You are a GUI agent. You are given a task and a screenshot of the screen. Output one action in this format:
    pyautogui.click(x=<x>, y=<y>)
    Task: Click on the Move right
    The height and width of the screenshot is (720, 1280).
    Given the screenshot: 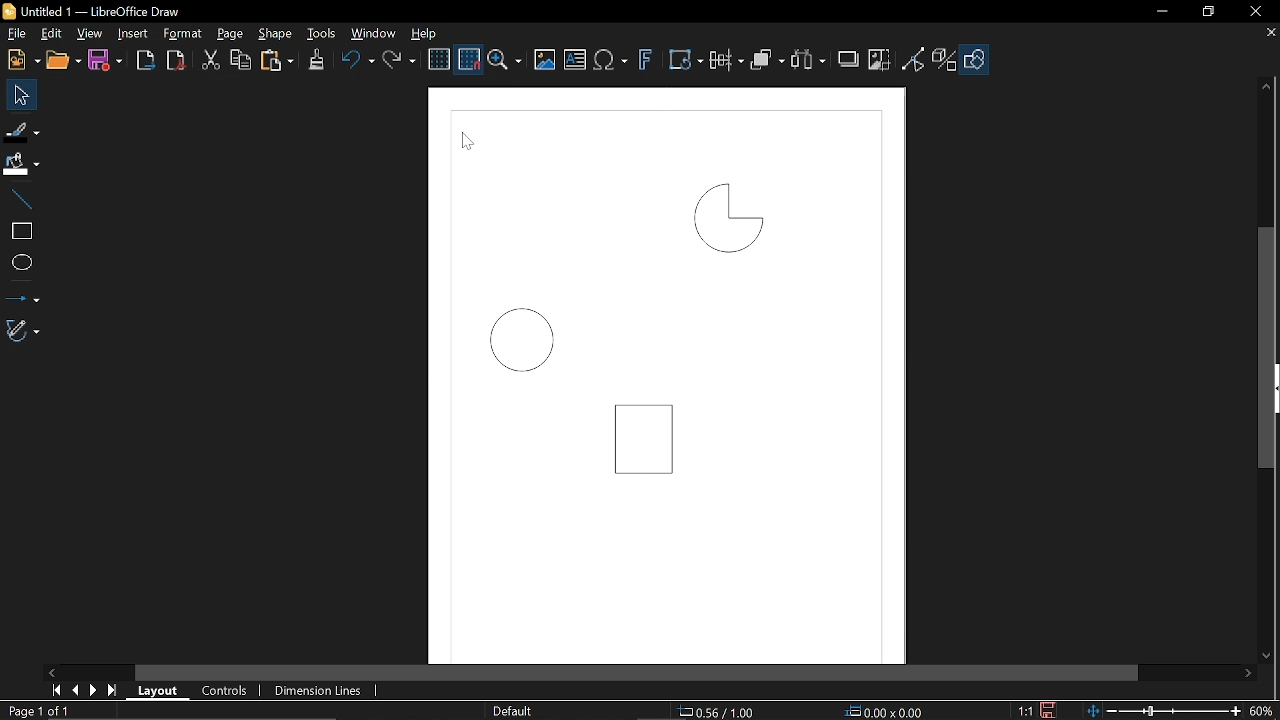 What is the action you would take?
    pyautogui.click(x=1250, y=675)
    